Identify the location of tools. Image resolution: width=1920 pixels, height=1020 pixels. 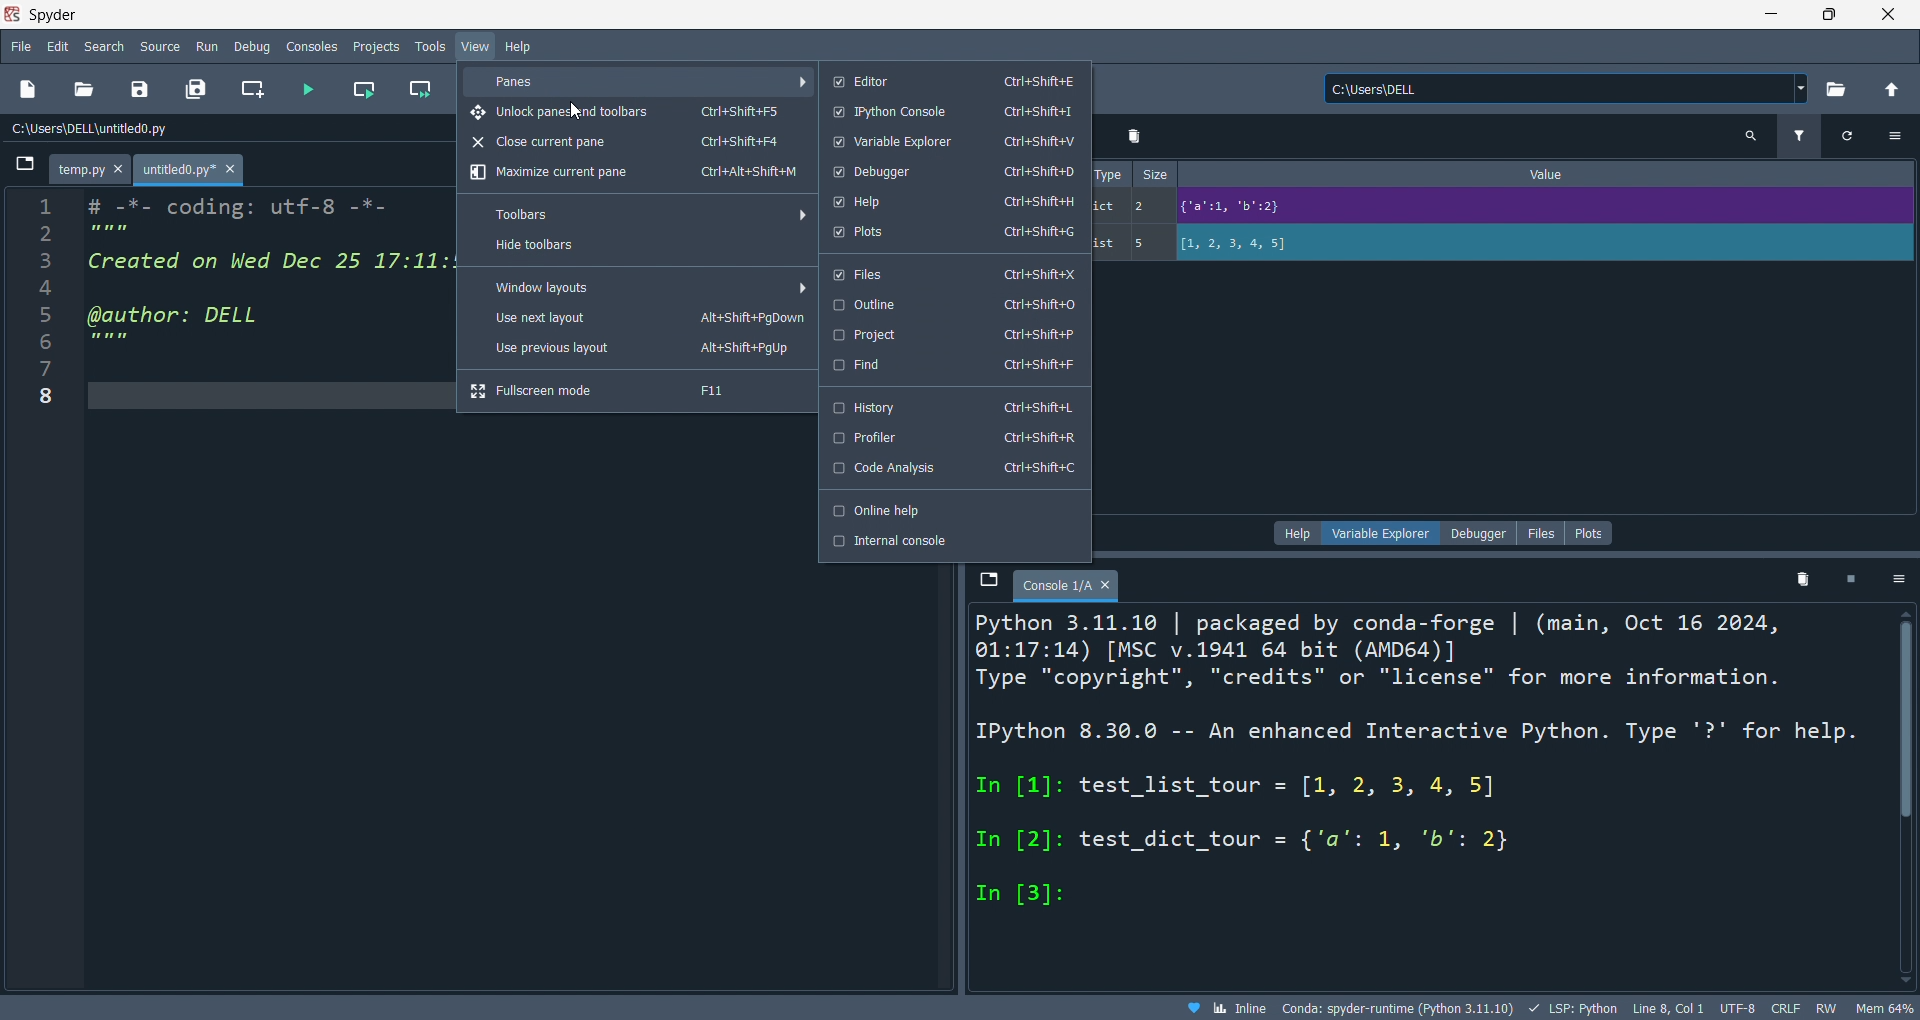
(428, 47).